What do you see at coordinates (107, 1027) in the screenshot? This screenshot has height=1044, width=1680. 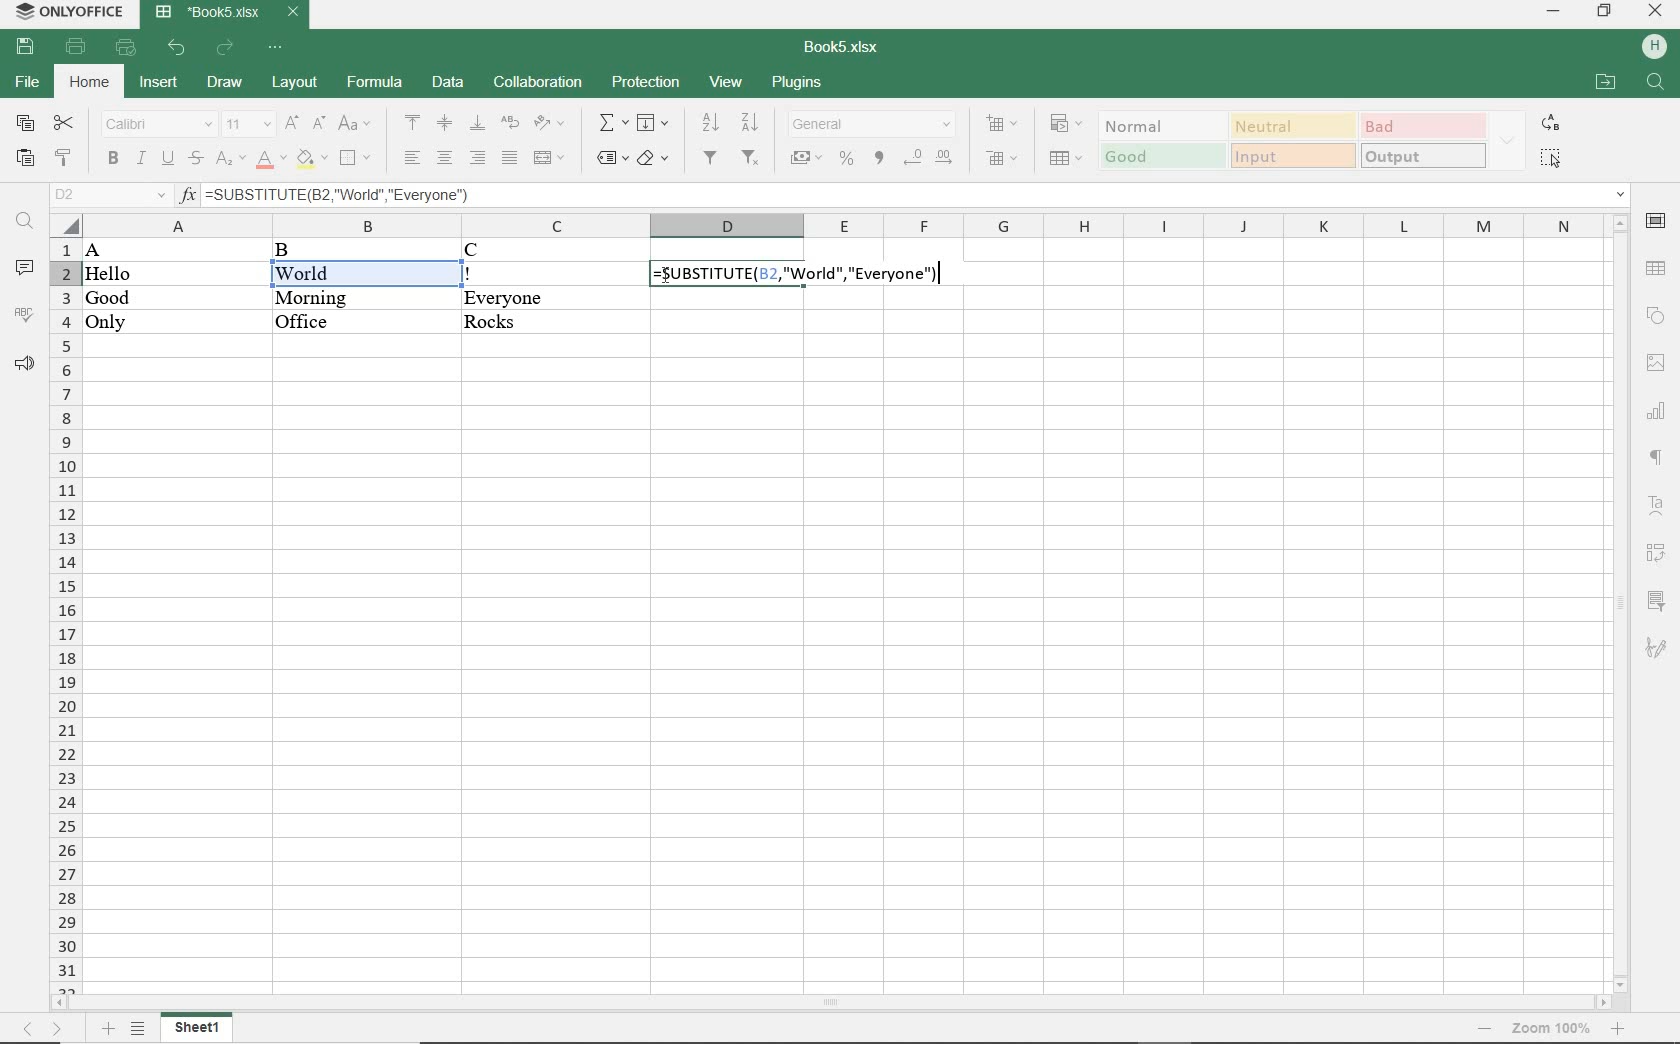 I see `add sheet` at bounding box center [107, 1027].